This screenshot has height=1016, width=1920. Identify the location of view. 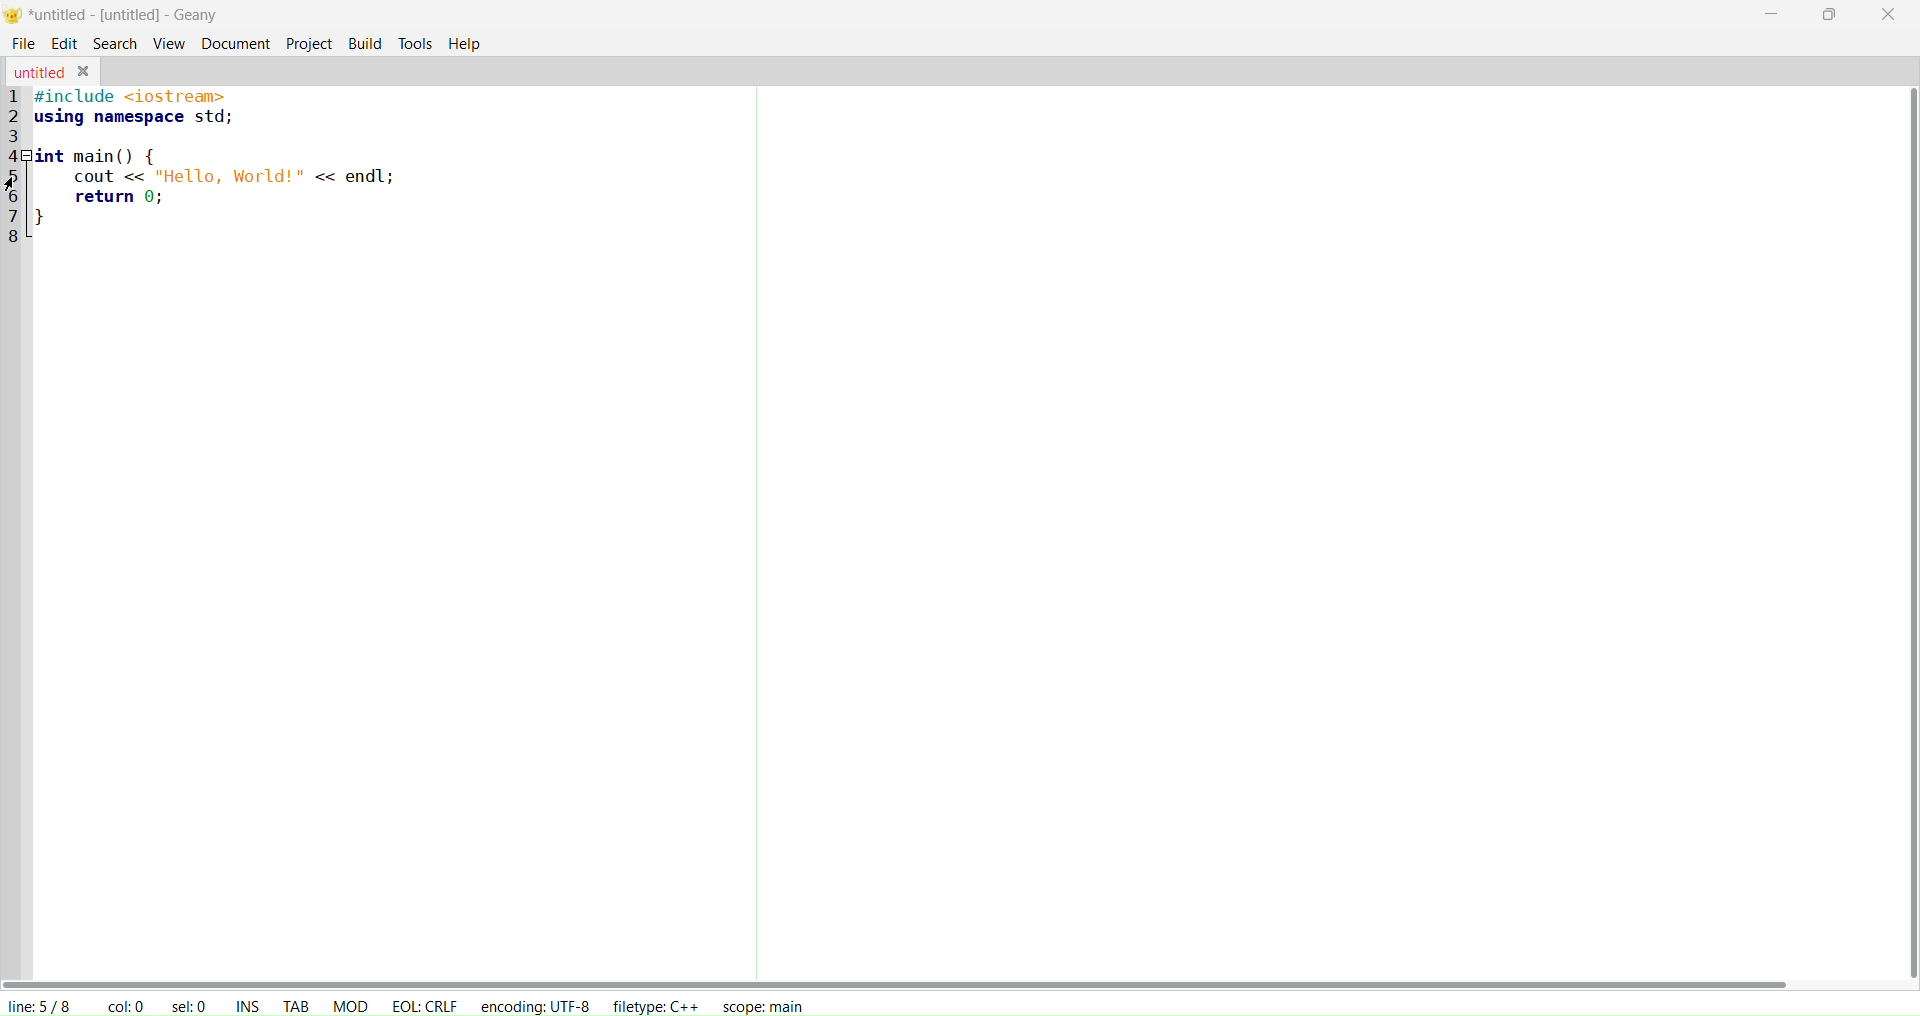
(171, 43).